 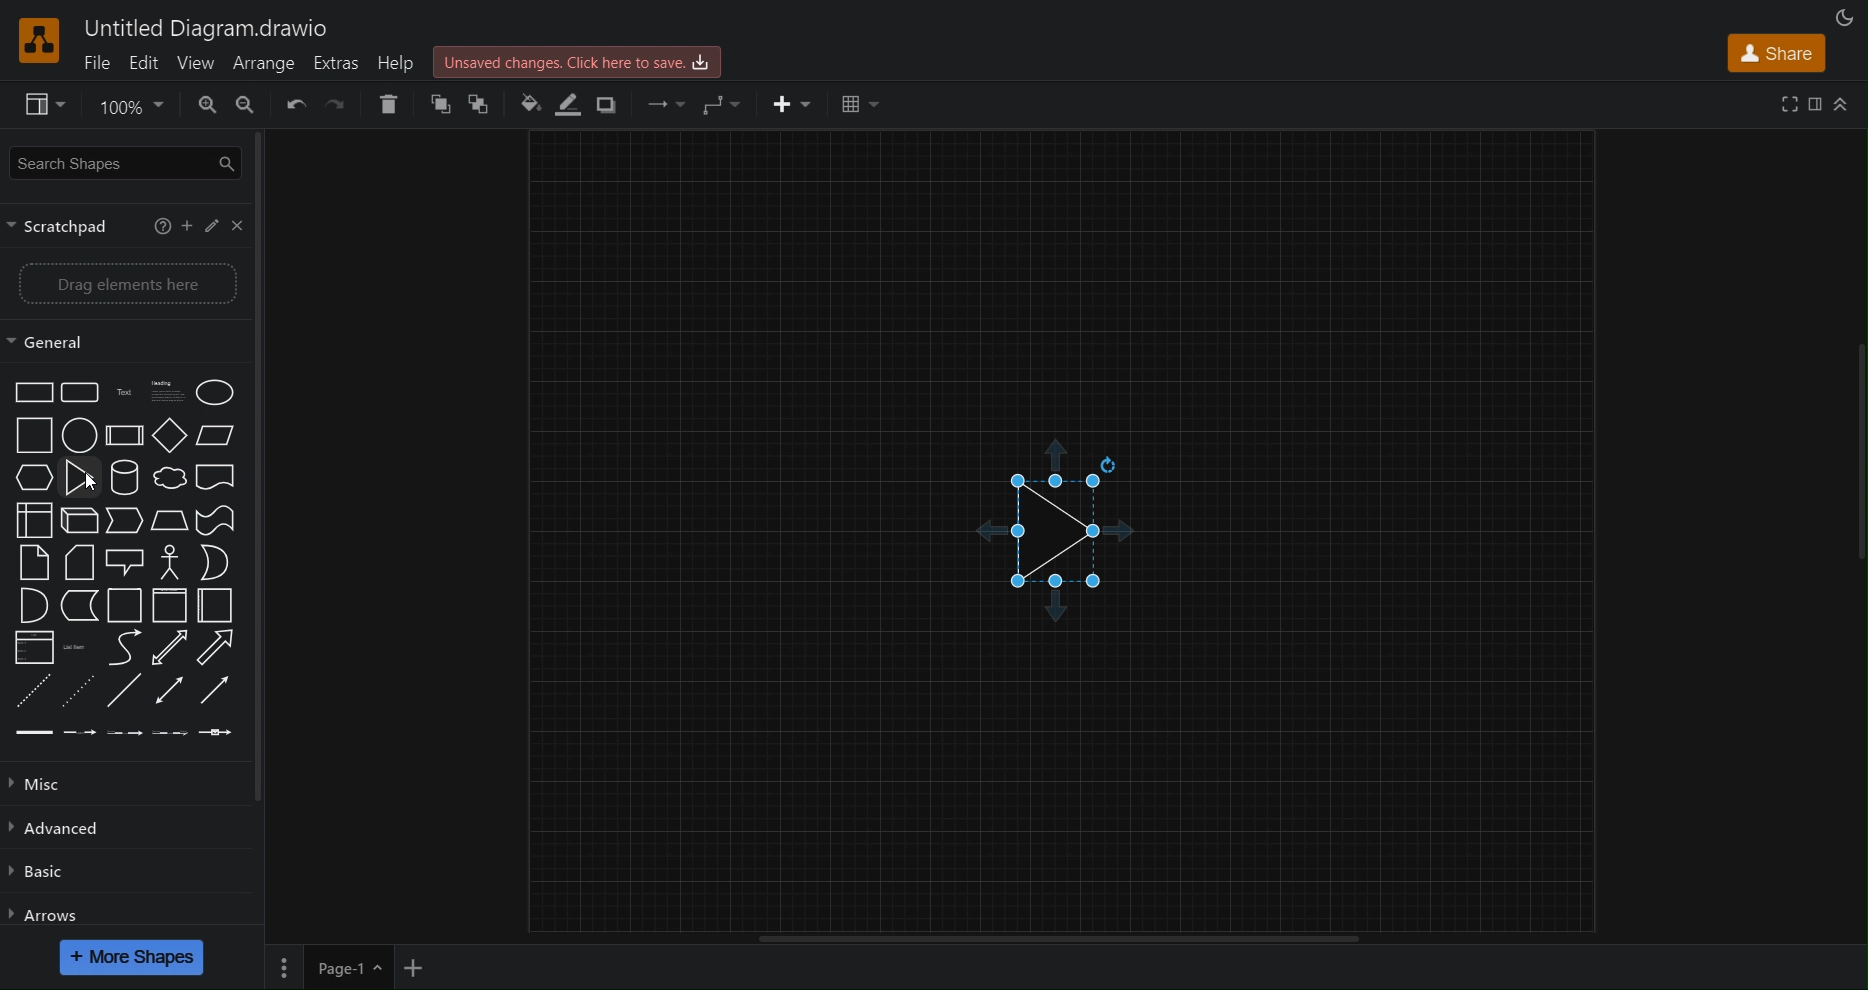 I want to click on Misc, so click(x=49, y=787).